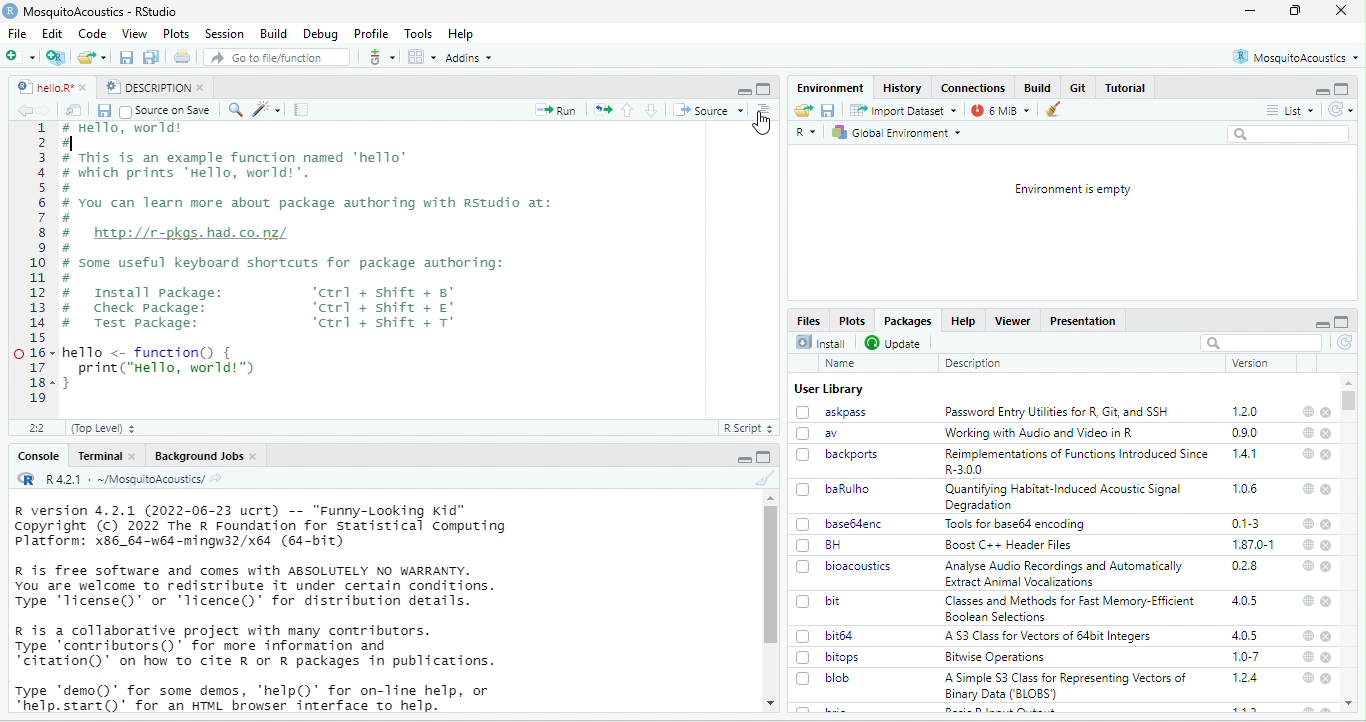 This screenshot has height=722, width=1366. Describe the element at coordinates (765, 457) in the screenshot. I see `full screen` at that location.